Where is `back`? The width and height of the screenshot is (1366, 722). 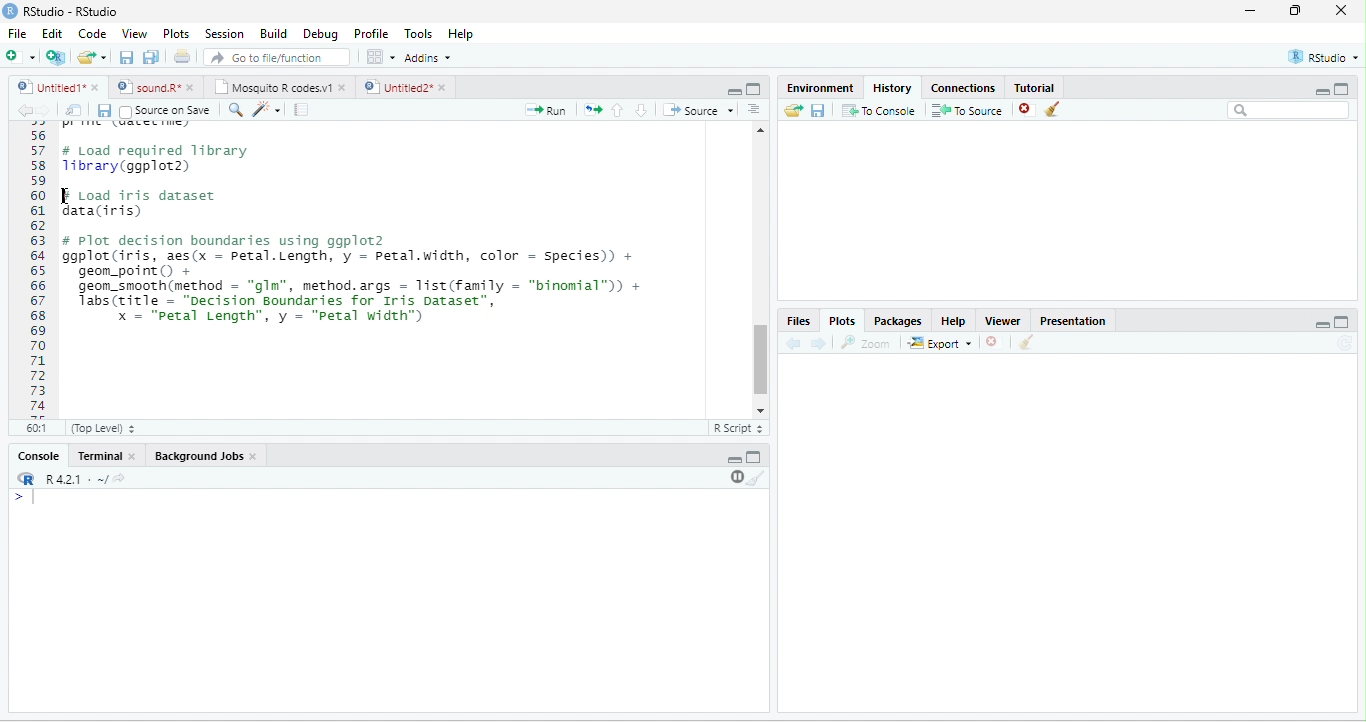 back is located at coordinates (25, 111).